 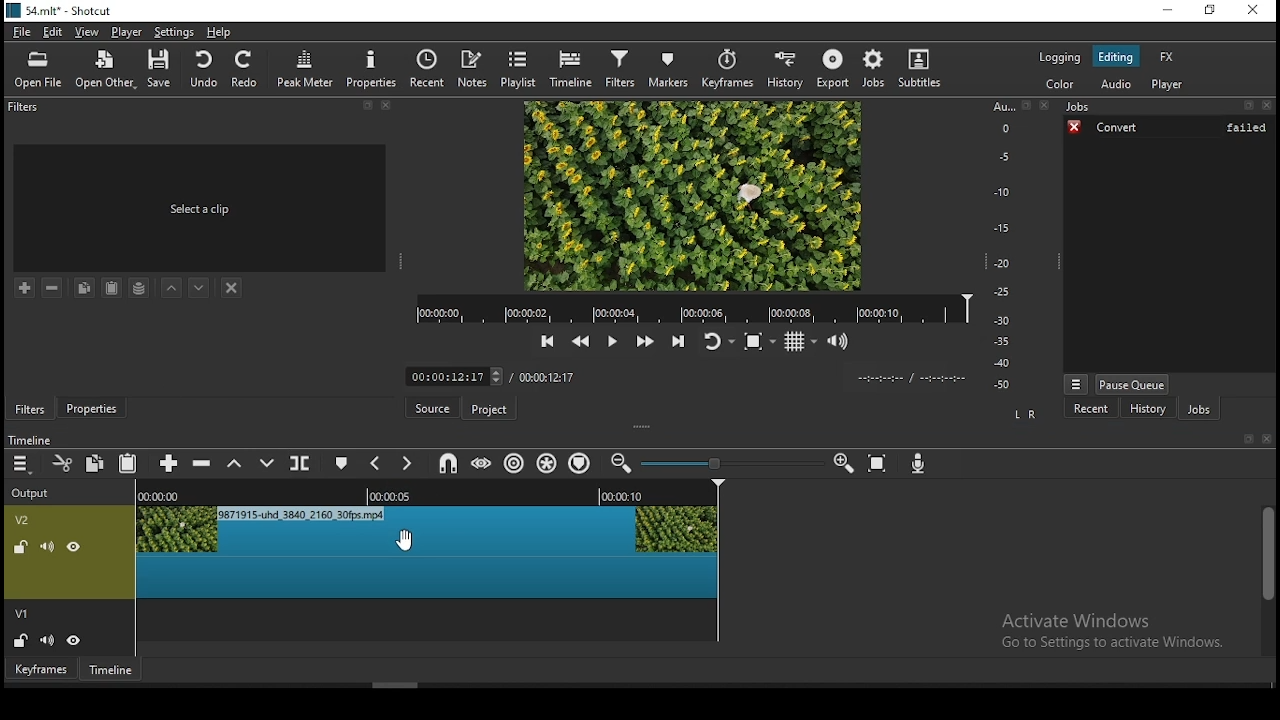 I want to click on overwrite, so click(x=267, y=461).